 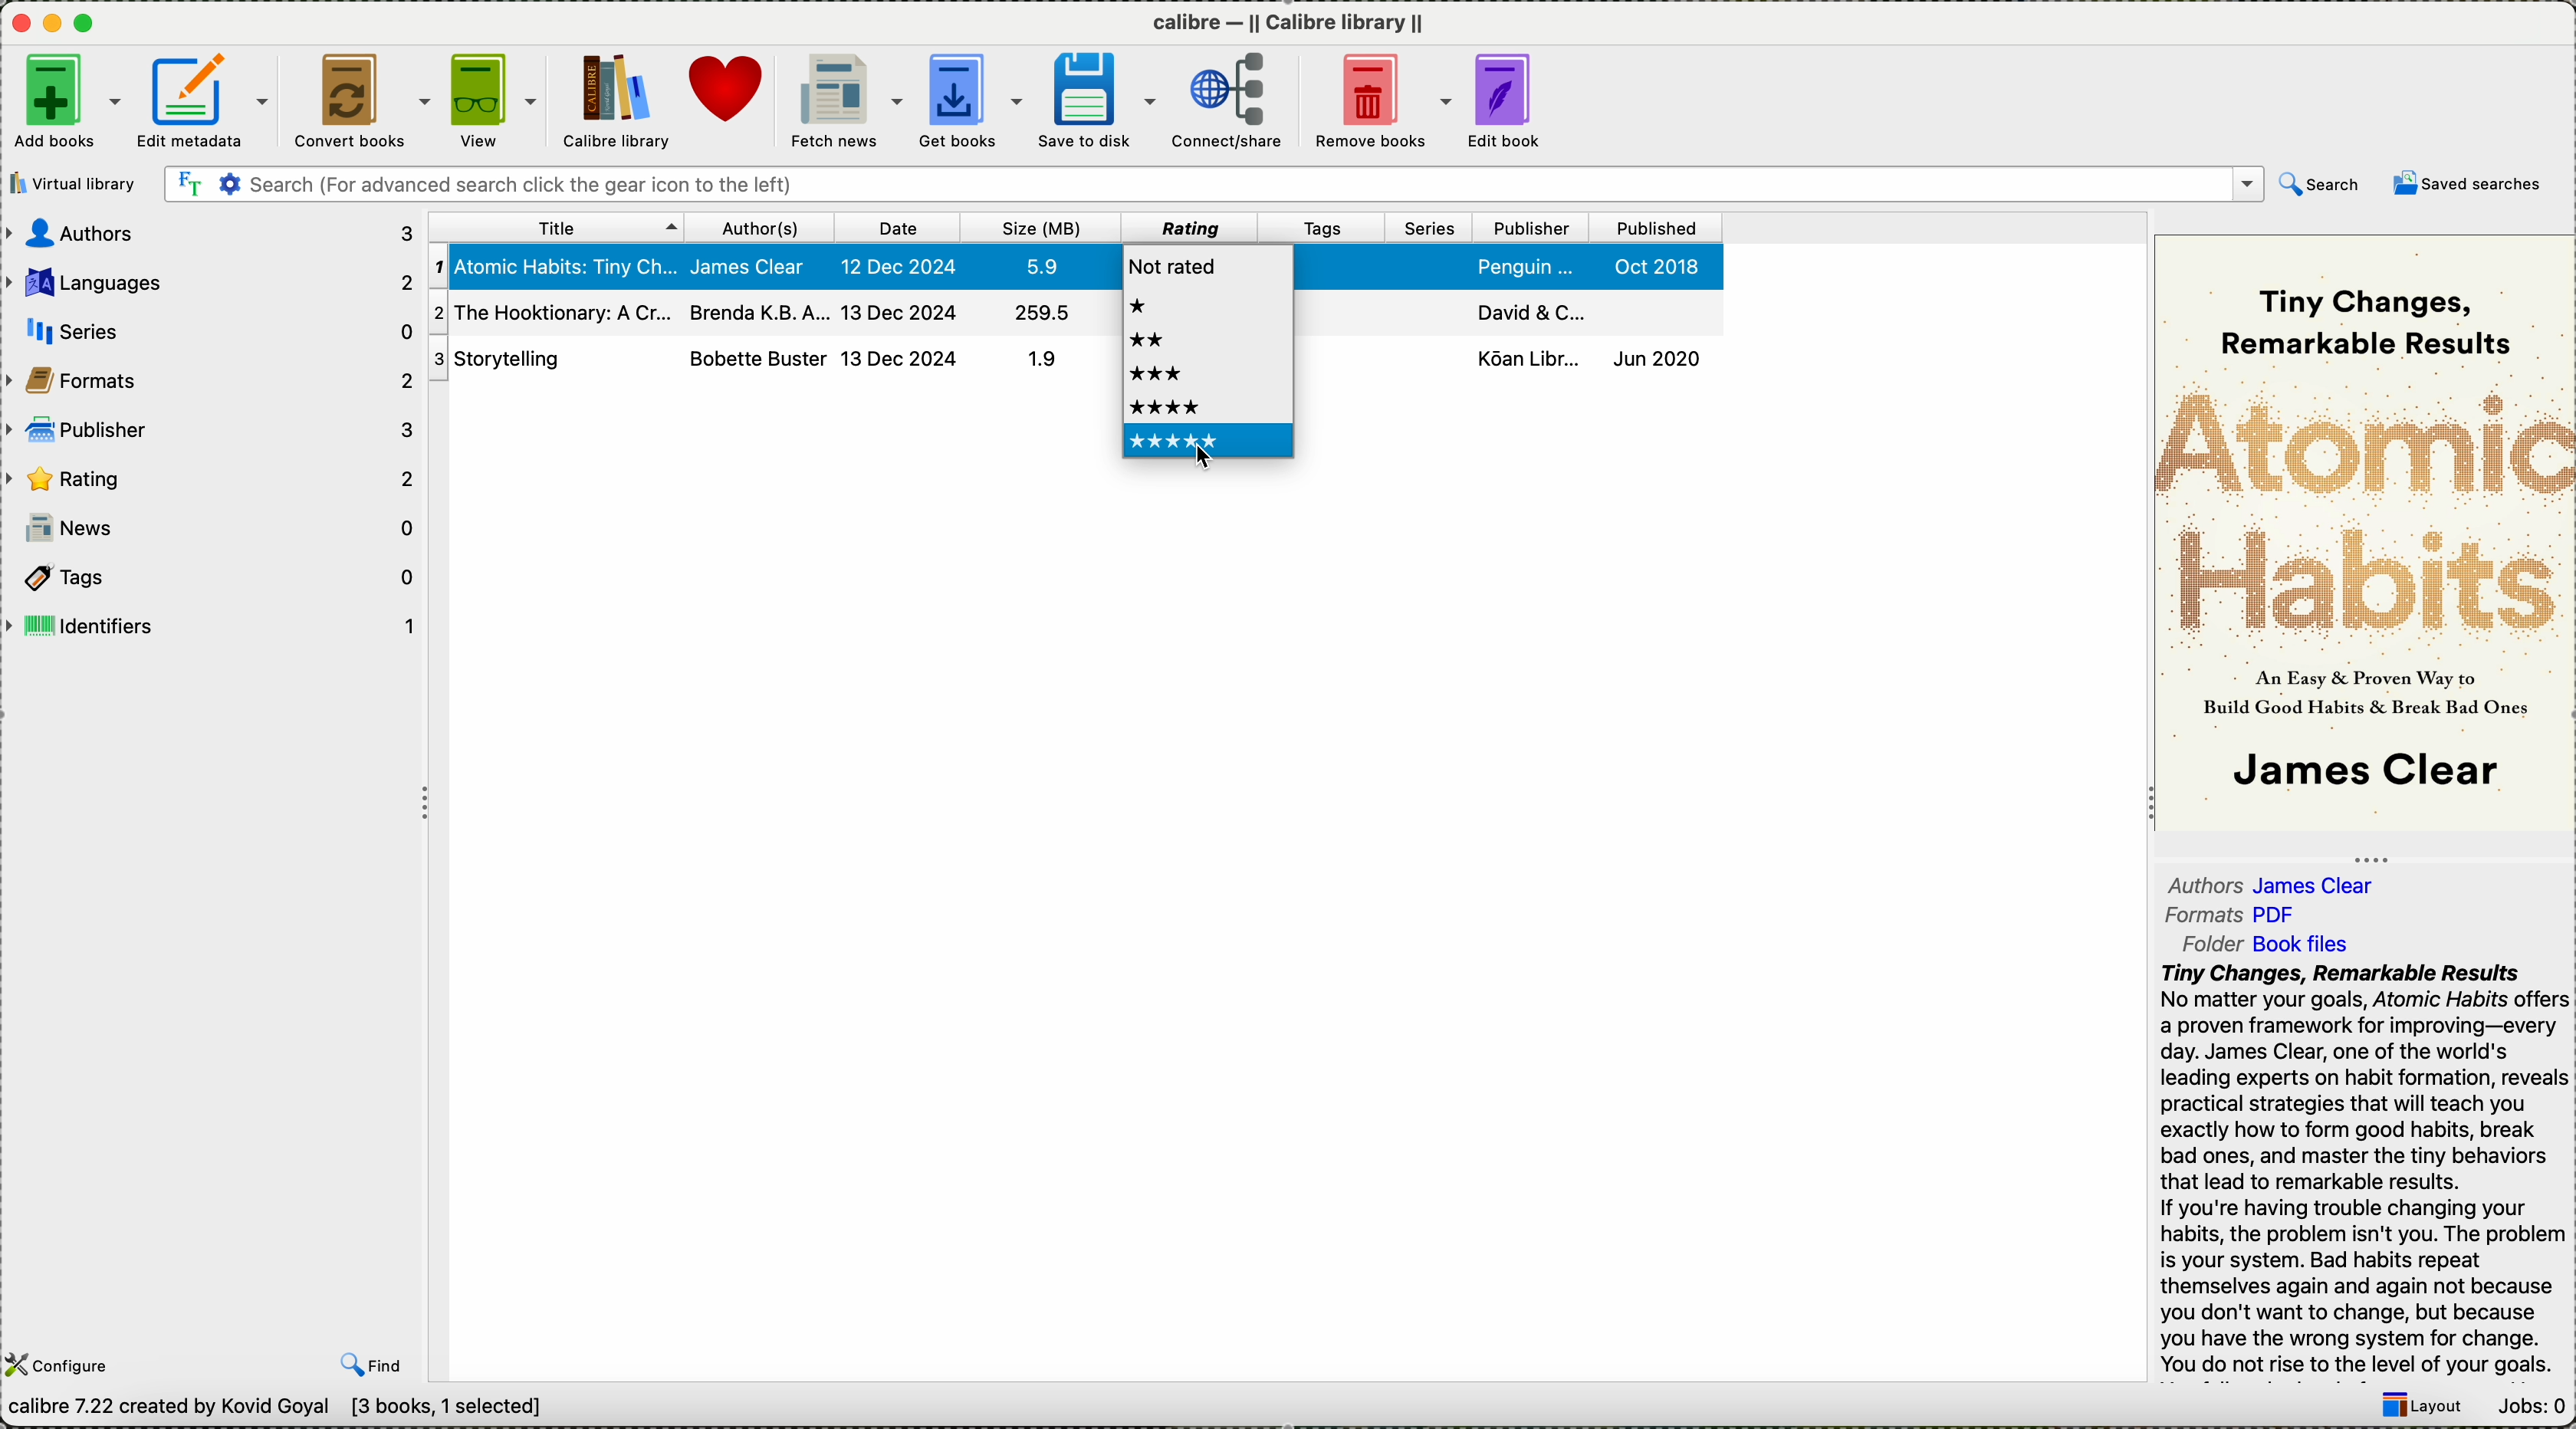 What do you see at coordinates (282, 1410) in the screenshot?
I see `calibre 7.22 created by Kovid Goyal [3 books]` at bounding box center [282, 1410].